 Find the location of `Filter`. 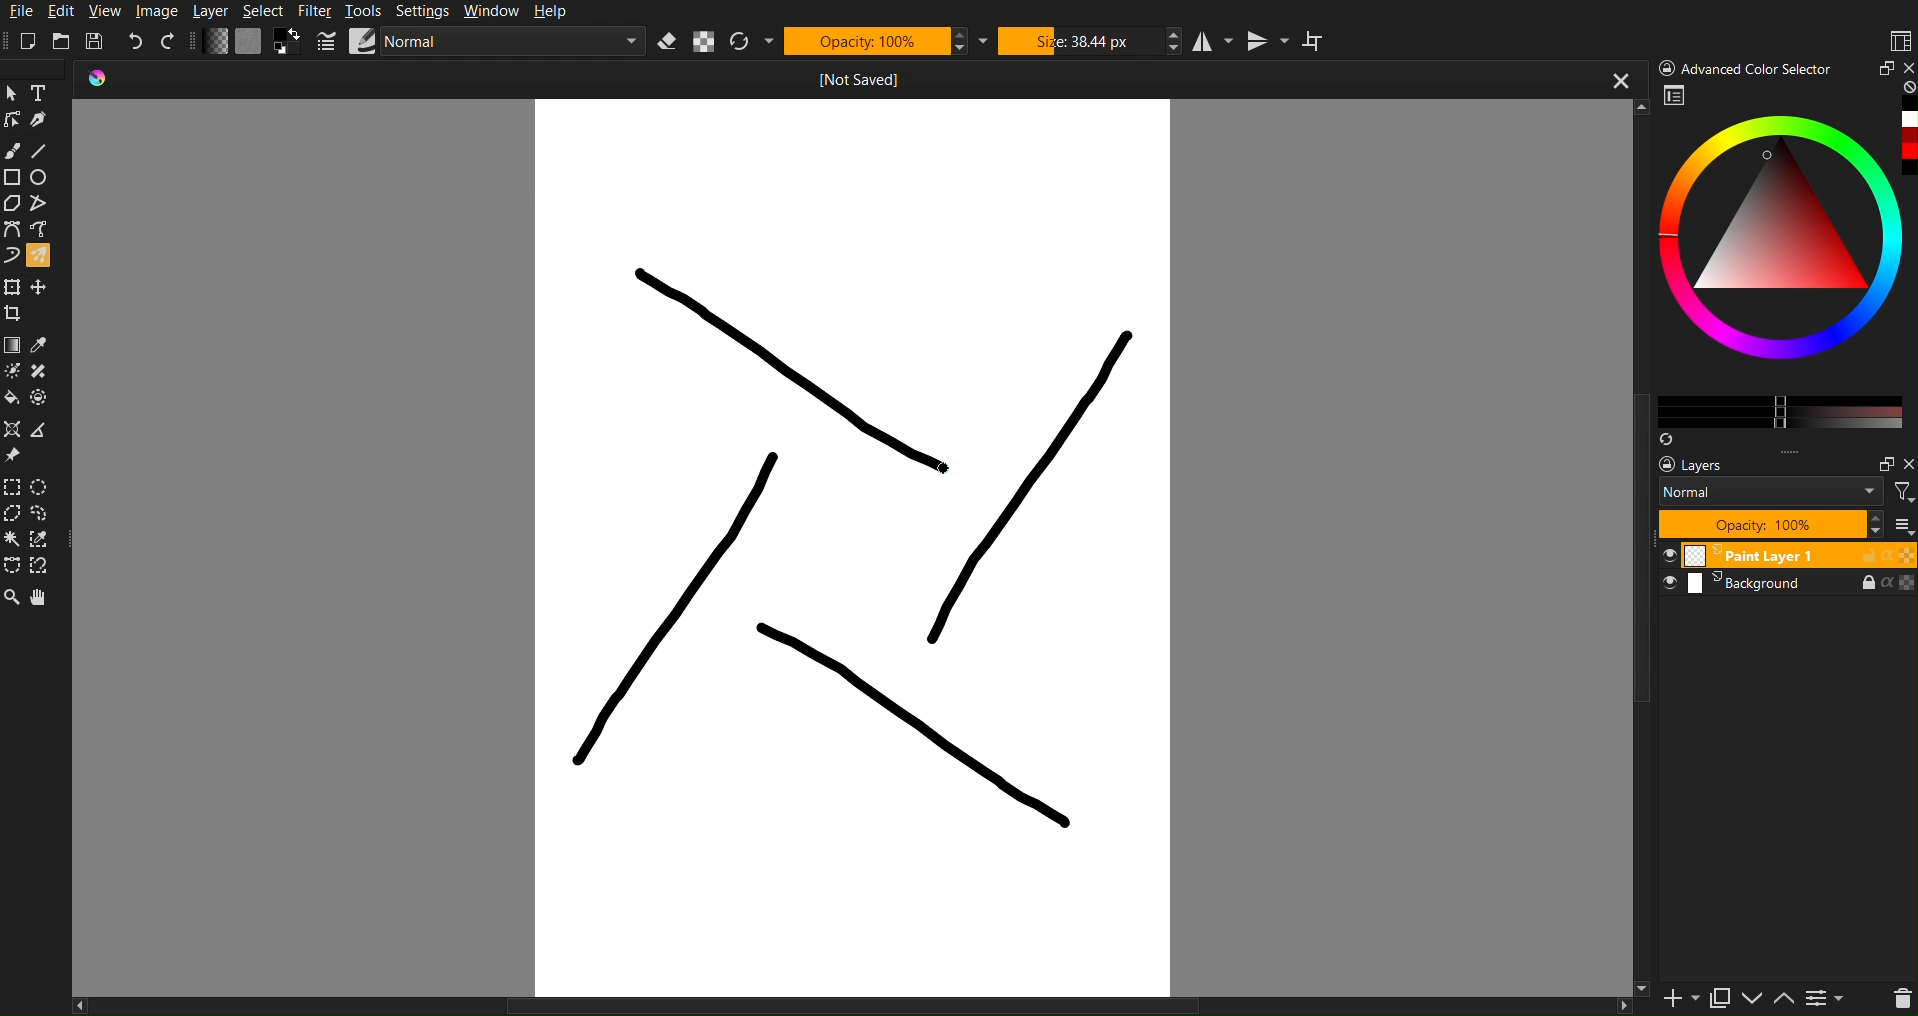

Filter is located at coordinates (320, 12).